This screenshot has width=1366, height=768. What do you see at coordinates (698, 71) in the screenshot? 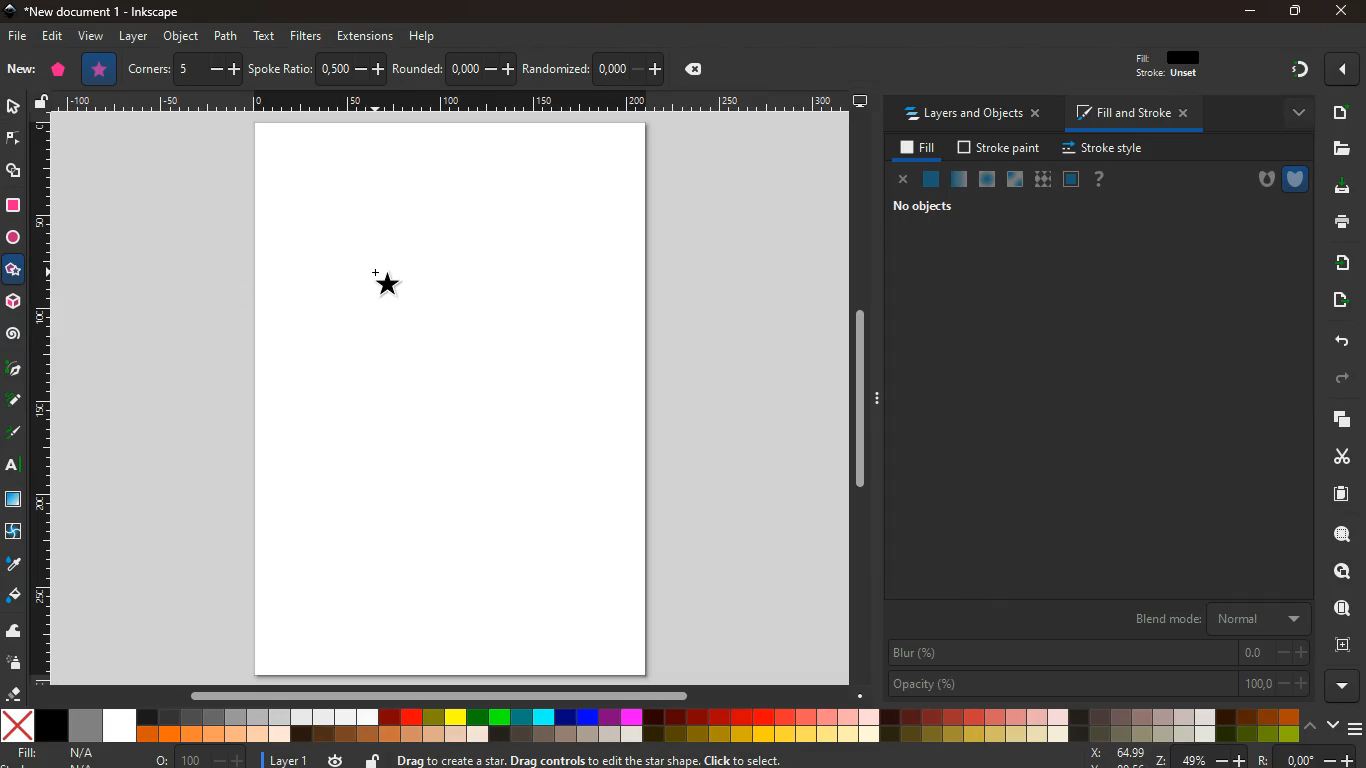
I see `delete` at bounding box center [698, 71].